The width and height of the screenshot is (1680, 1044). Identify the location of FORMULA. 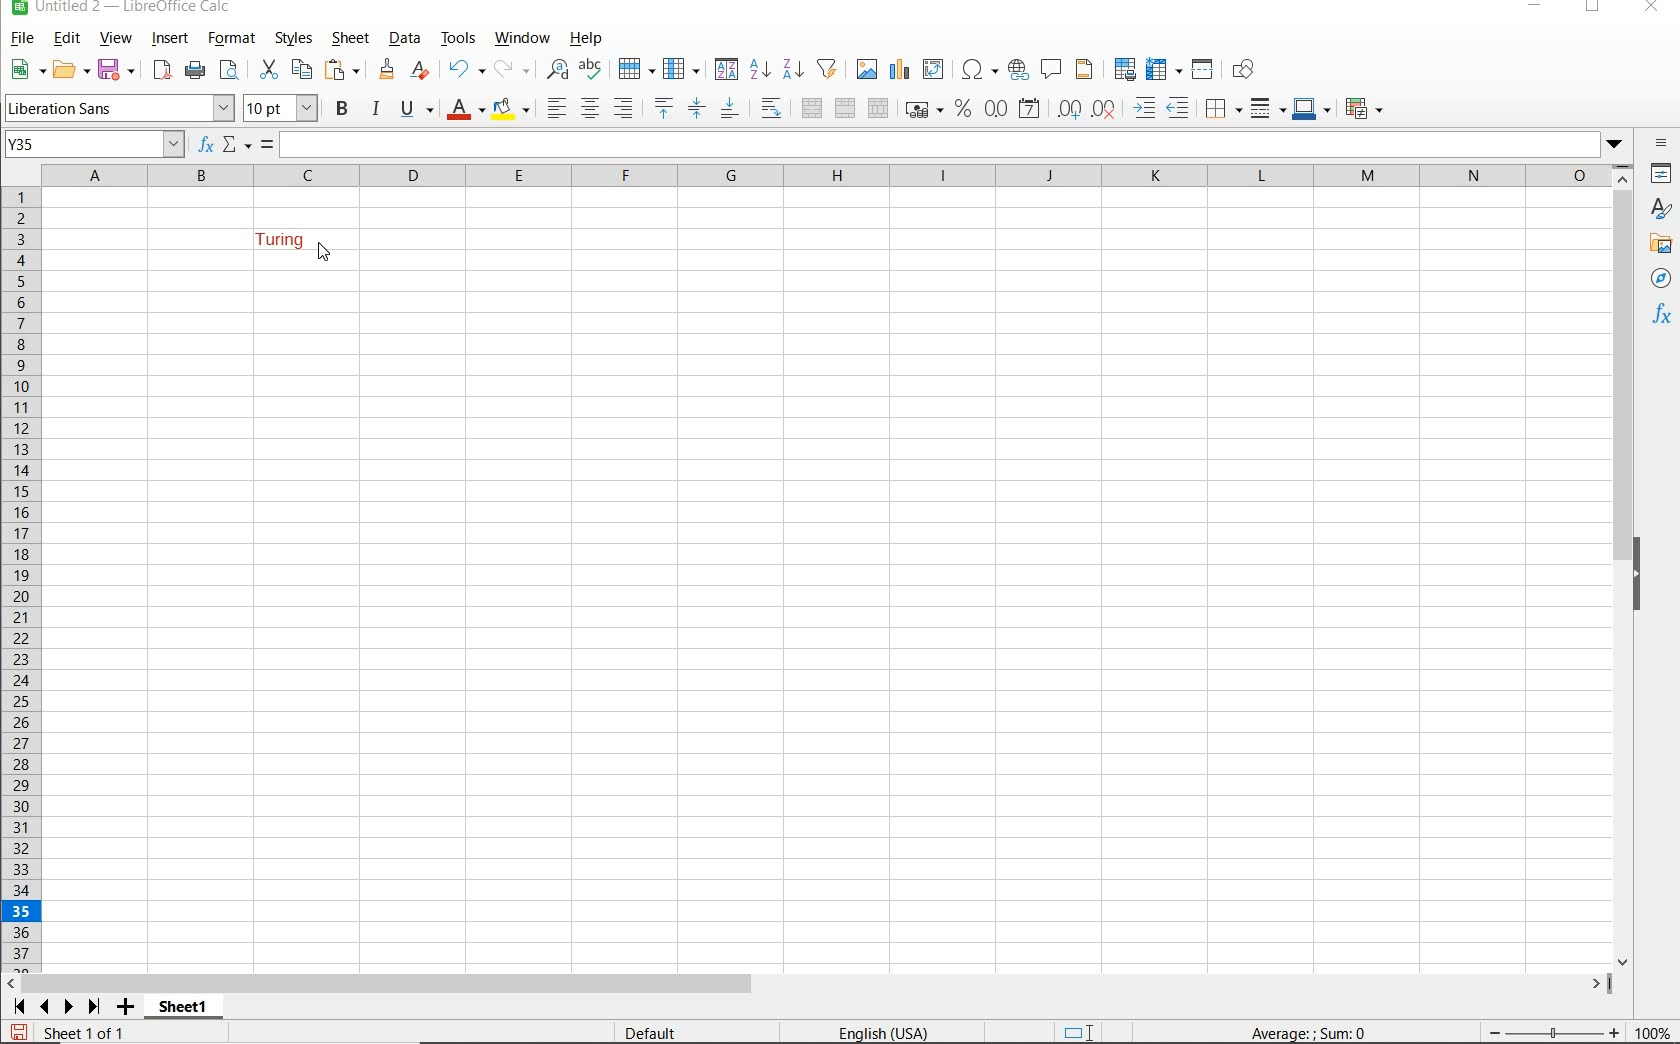
(268, 145).